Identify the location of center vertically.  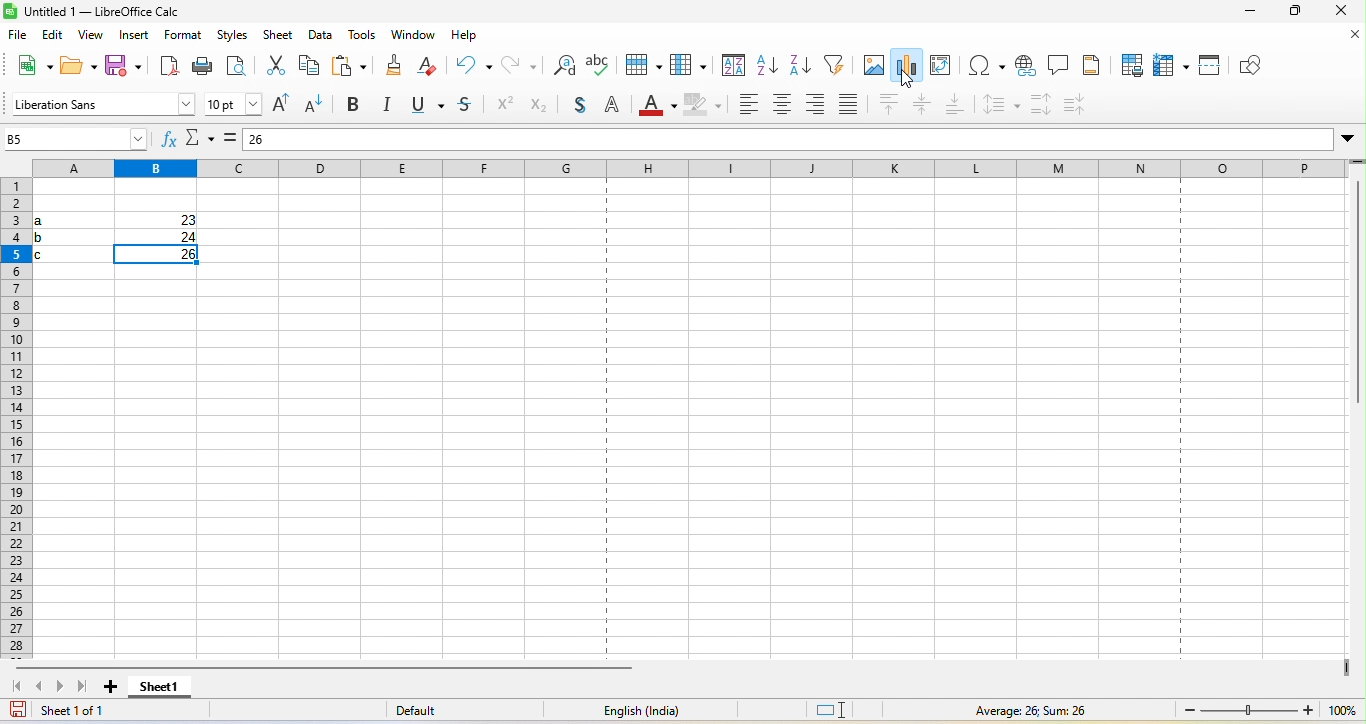
(924, 105).